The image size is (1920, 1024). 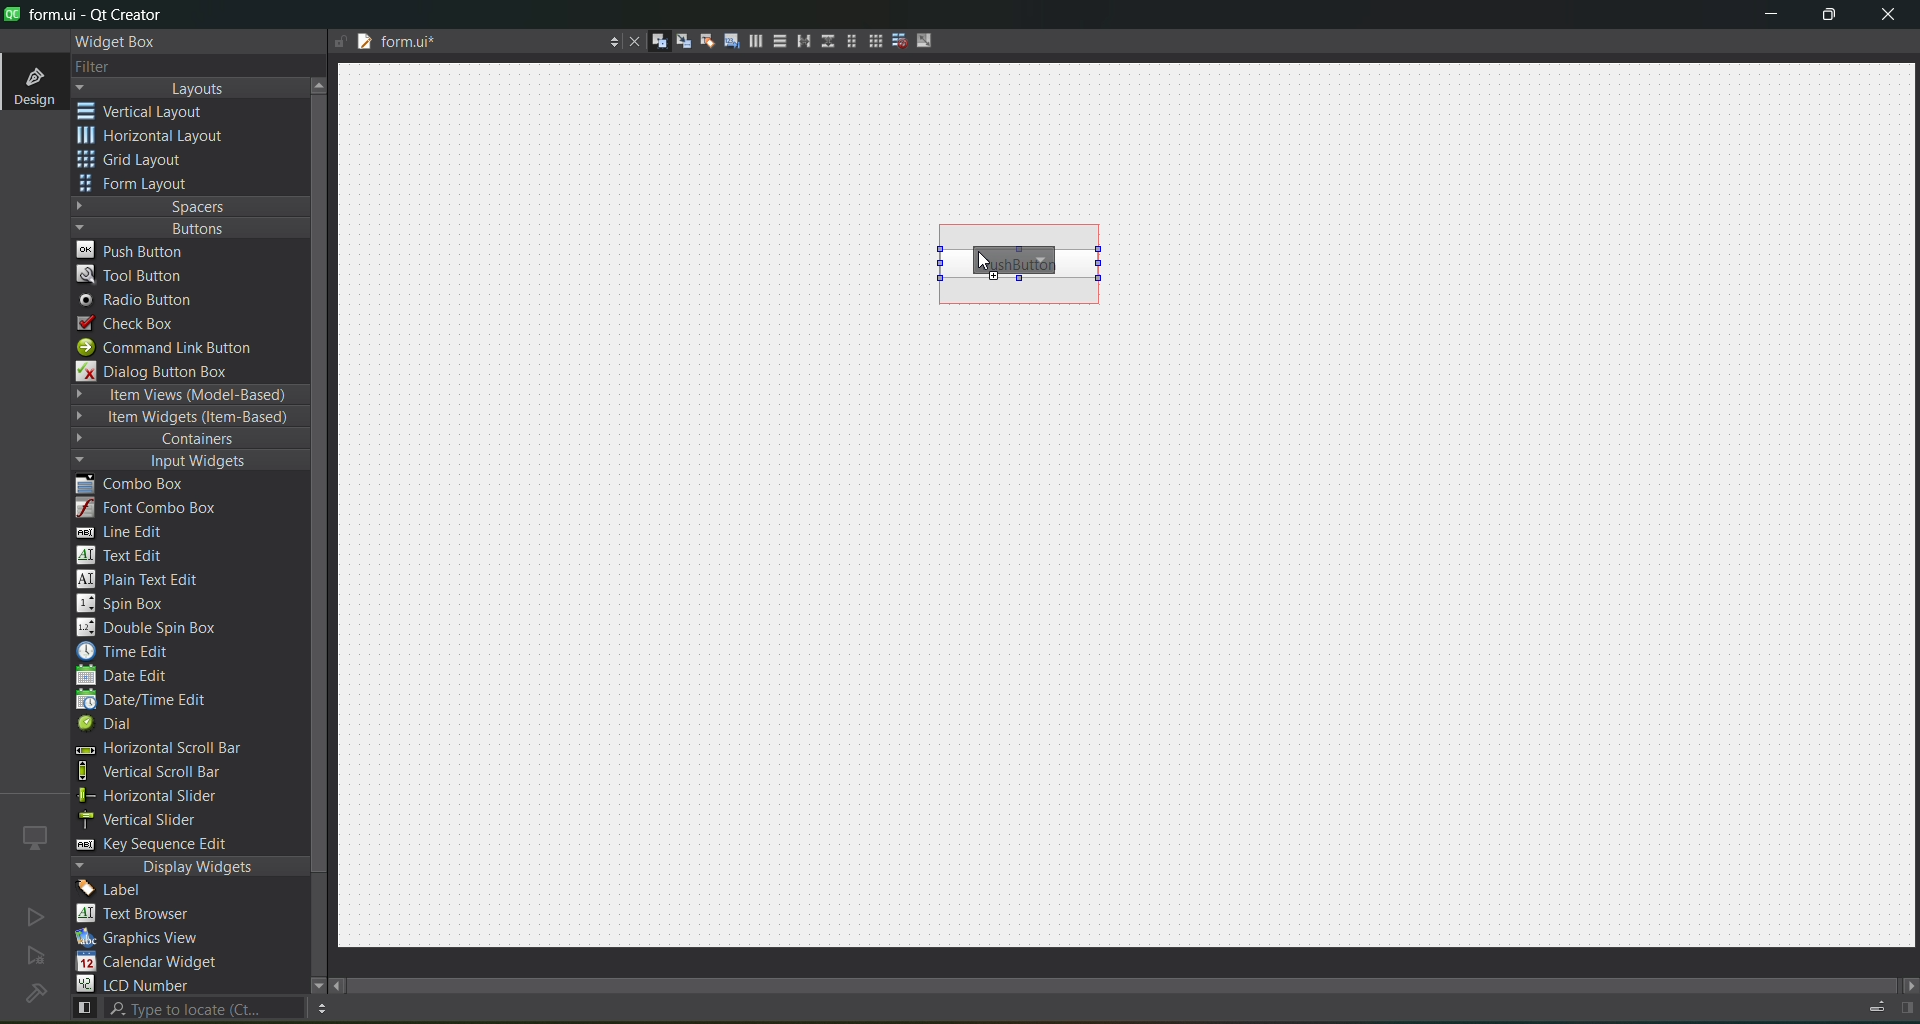 I want to click on no project loaded, so click(x=35, y=993).